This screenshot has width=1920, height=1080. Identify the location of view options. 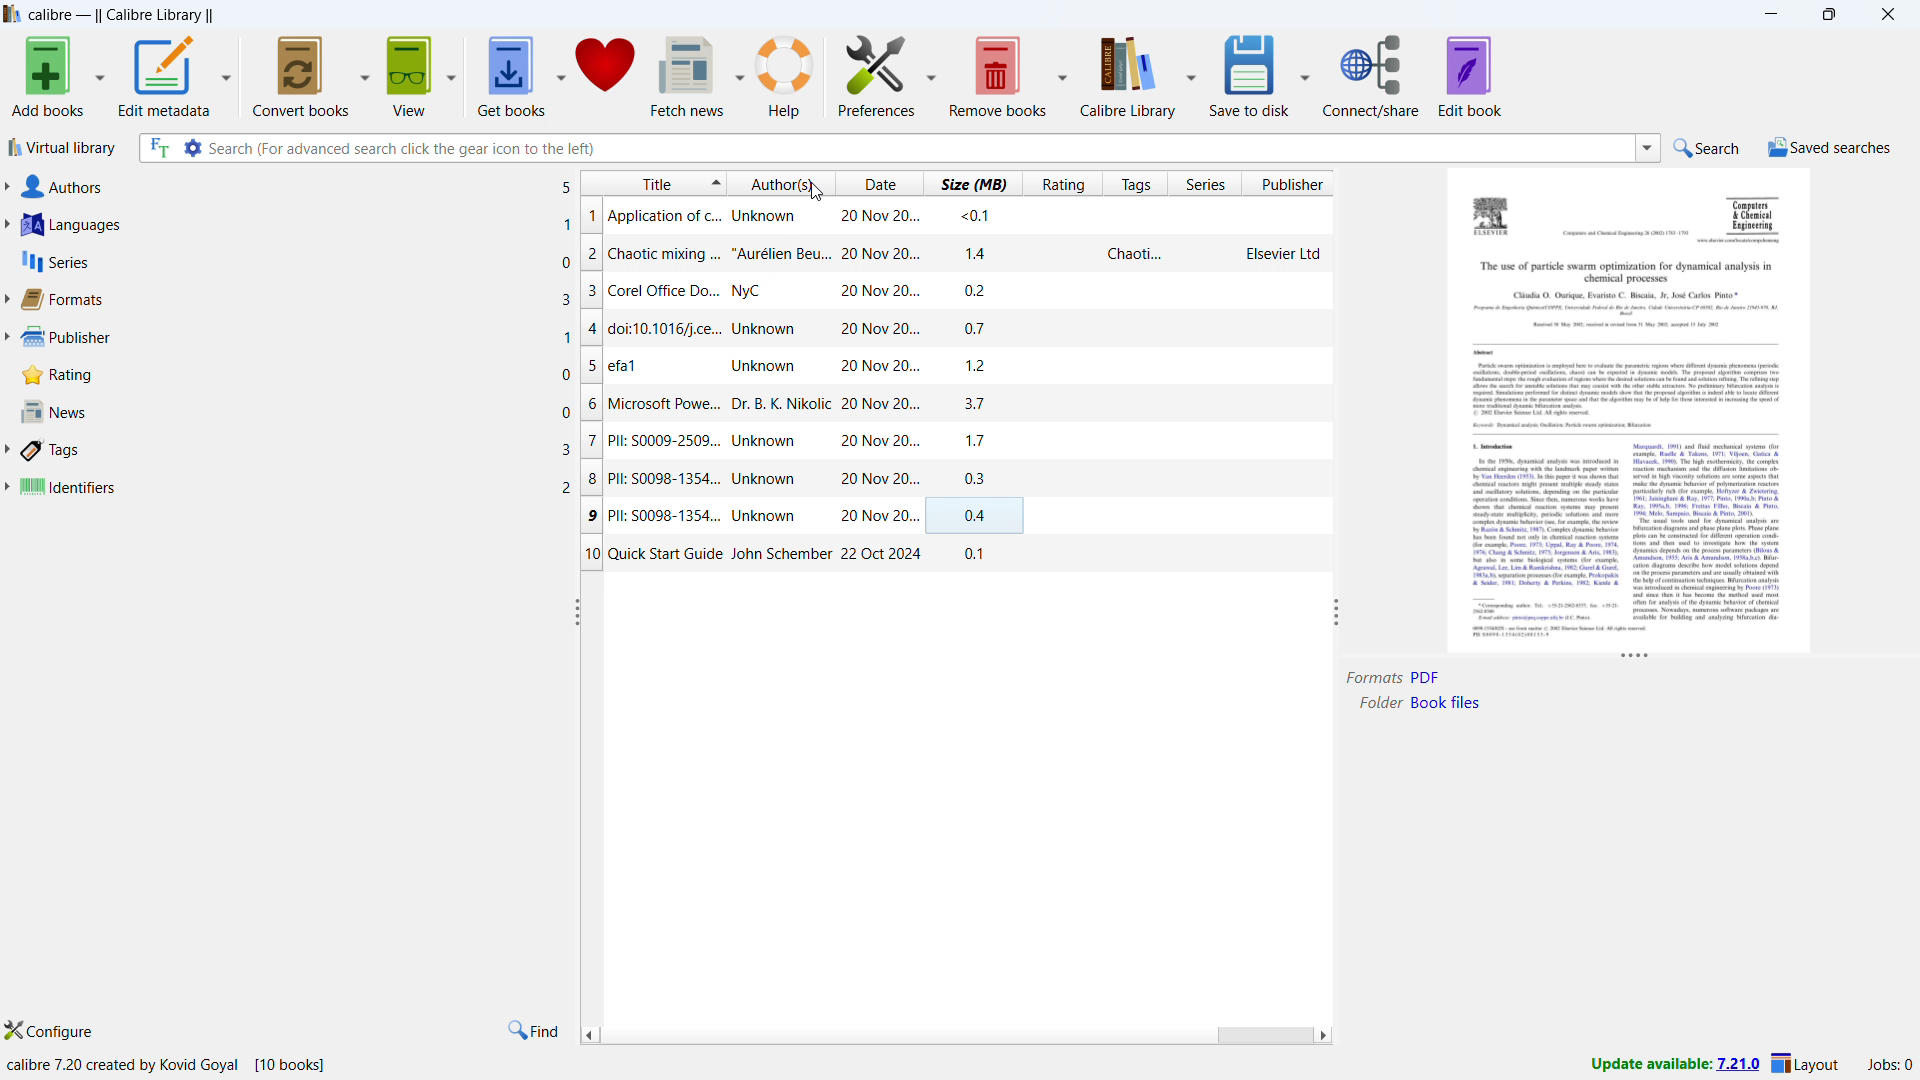
(452, 77).